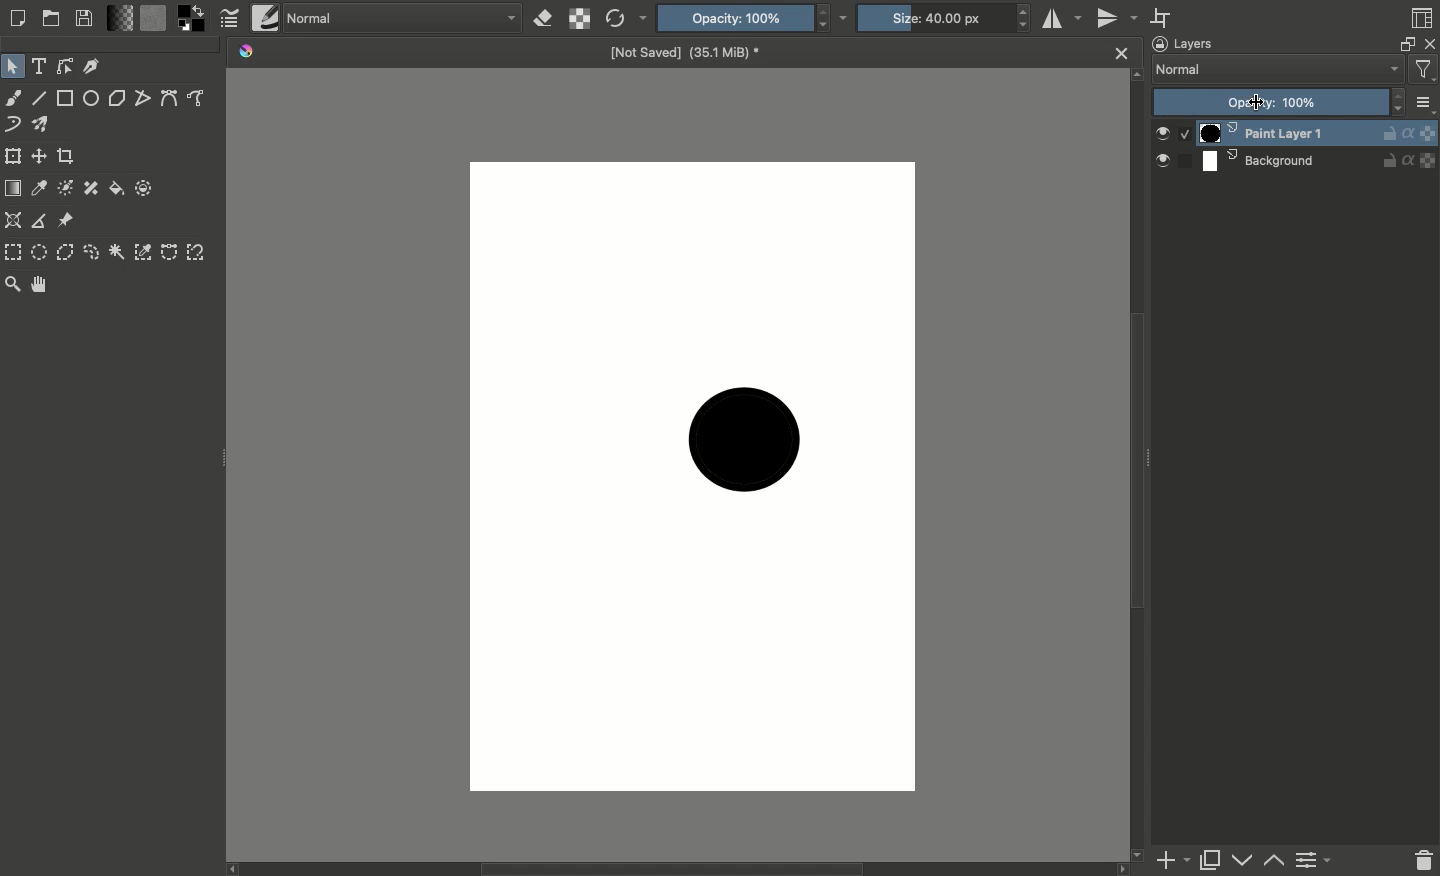 Image resolution: width=1440 pixels, height=876 pixels. What do you see at coordinates (51, 18) in the screenshot?
I see `Open` at bounding box center [51, 18].